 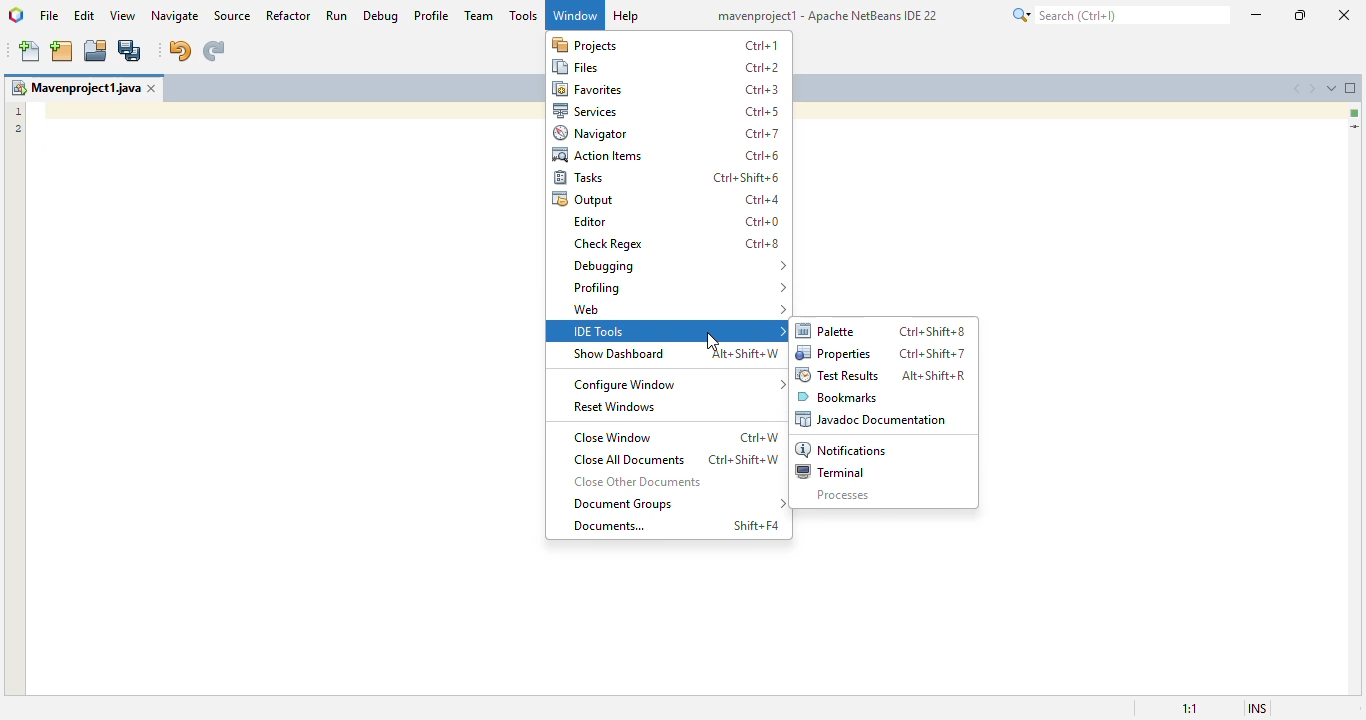 I want to click on shortcut for navigator, so click(x=762, y=134).